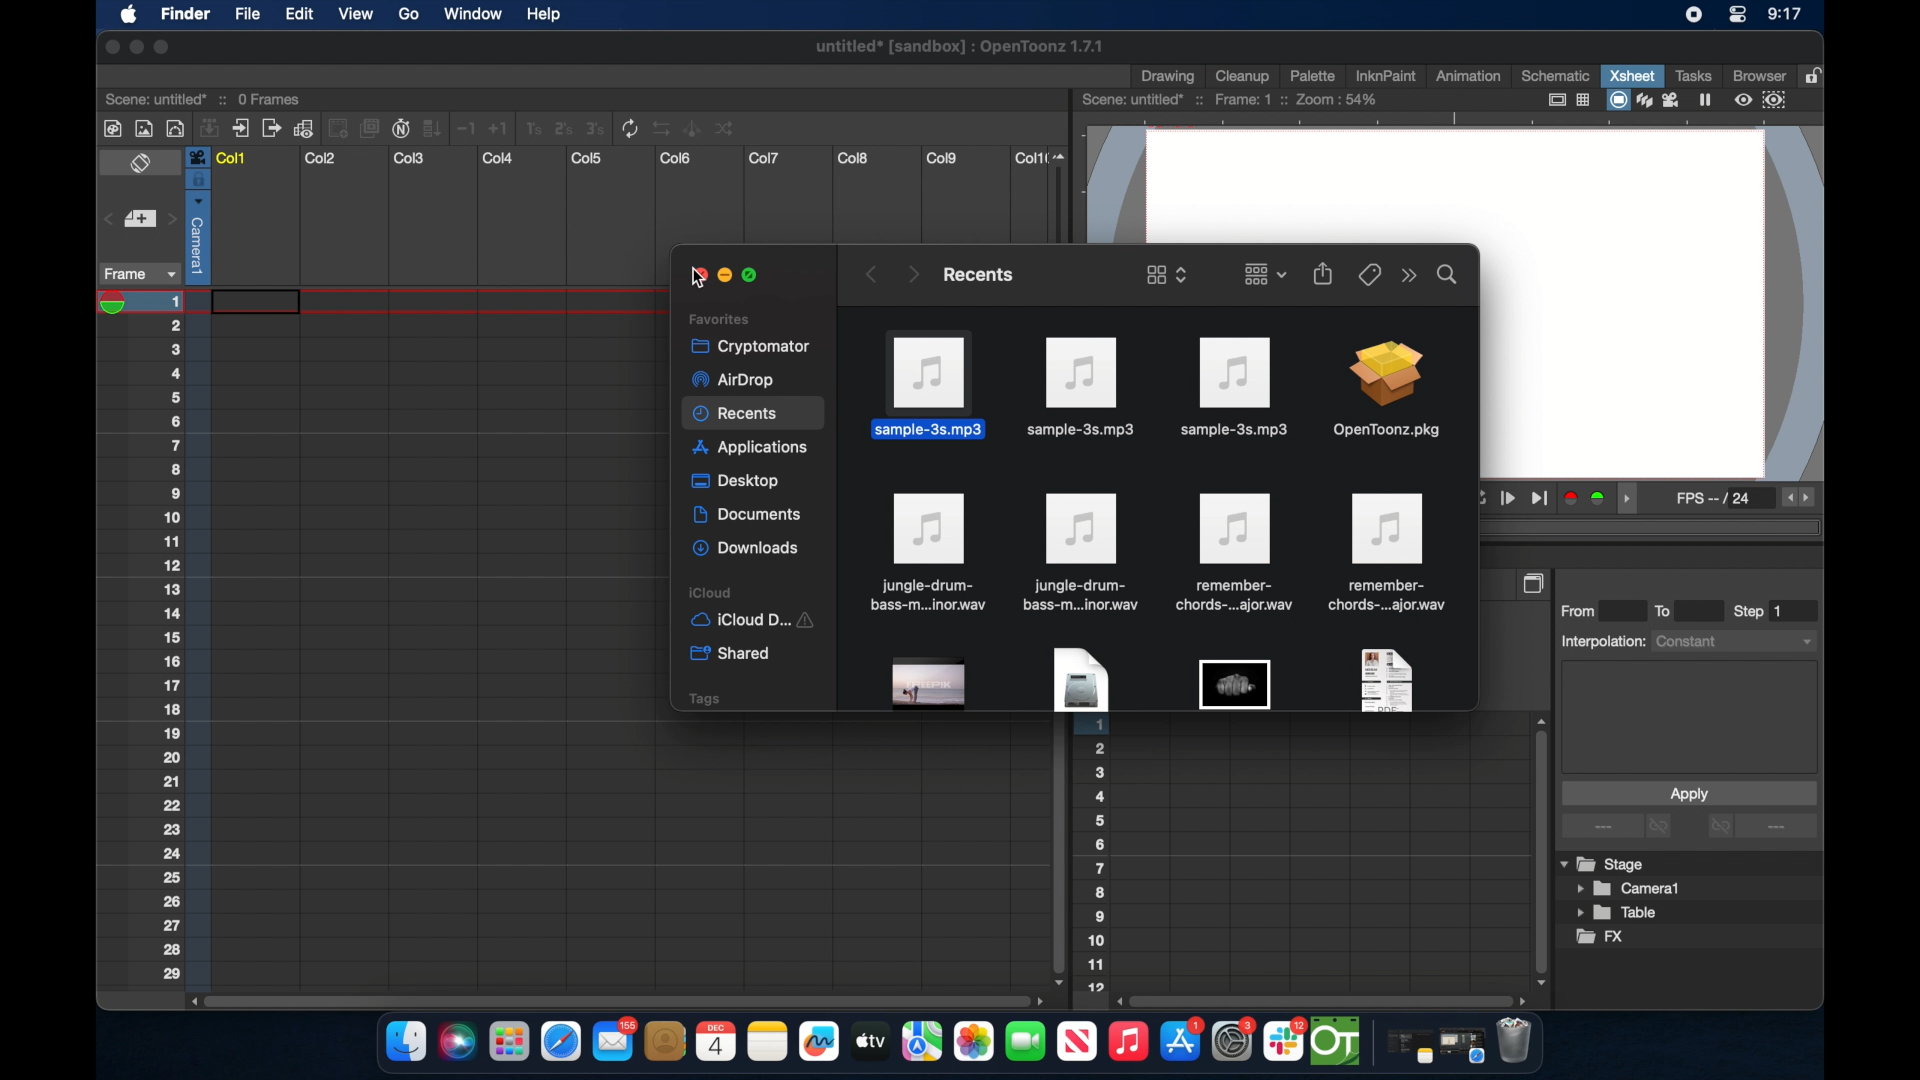 This screenshot has height=1080, width=1920. Describe the element at coordinates (1232, 386) in the screenshot. I see `mp3 icon` at that location.